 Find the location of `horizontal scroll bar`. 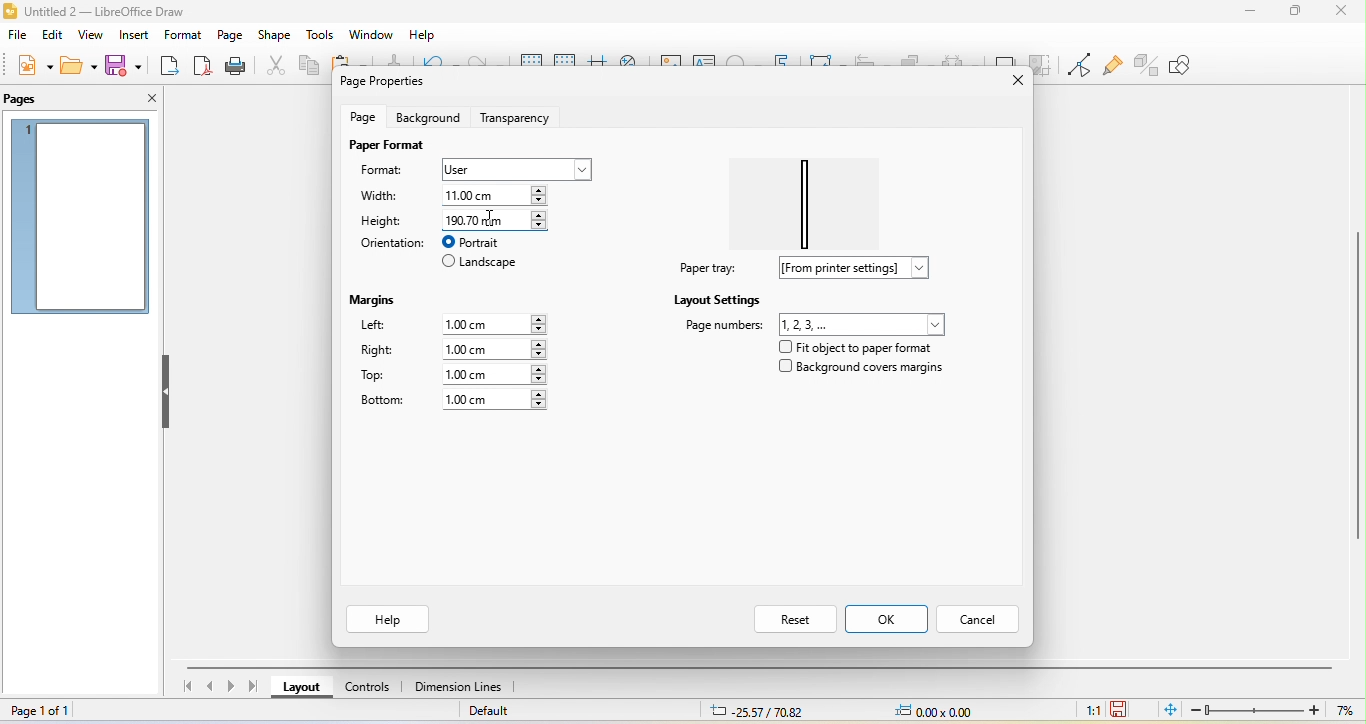

horizontal scroll bar is located at coordinates (763, 665).